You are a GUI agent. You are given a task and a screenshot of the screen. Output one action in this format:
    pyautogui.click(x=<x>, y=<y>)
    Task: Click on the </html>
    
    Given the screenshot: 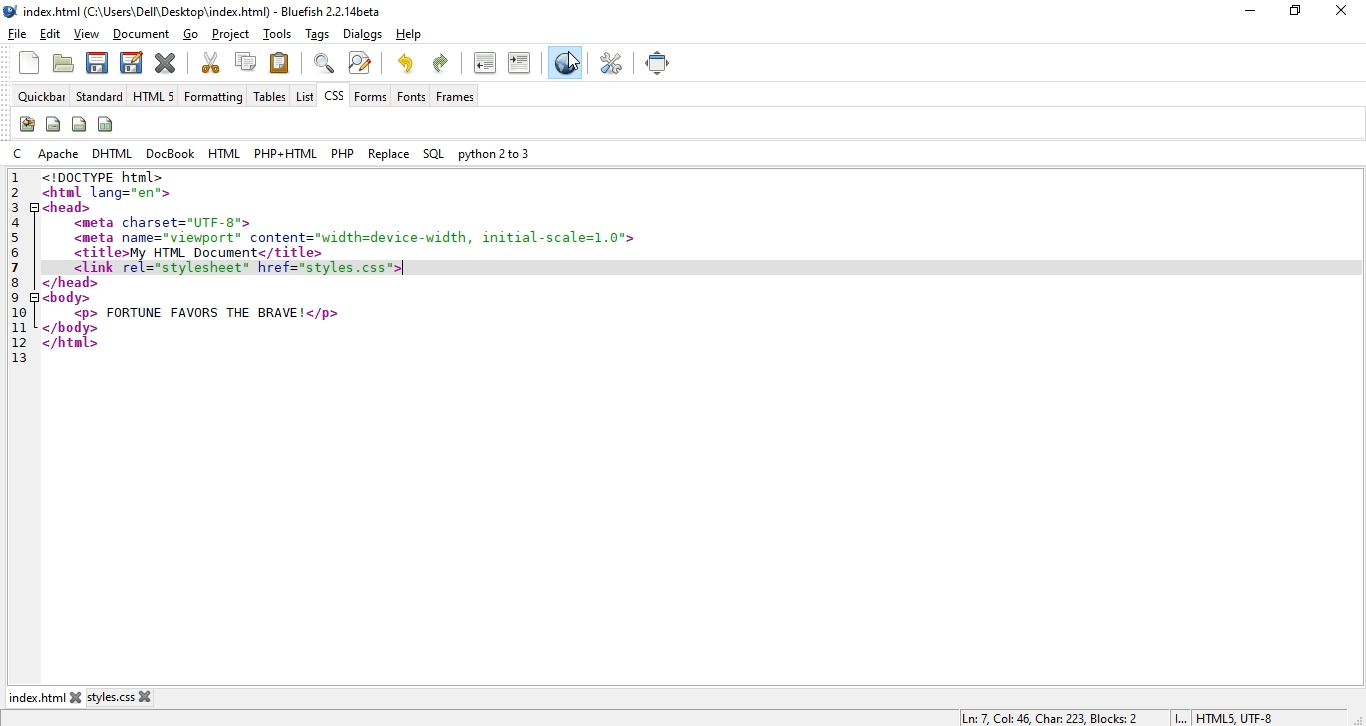 What is the action you would take?
    pyautogui.click(x=72, y=343)
    